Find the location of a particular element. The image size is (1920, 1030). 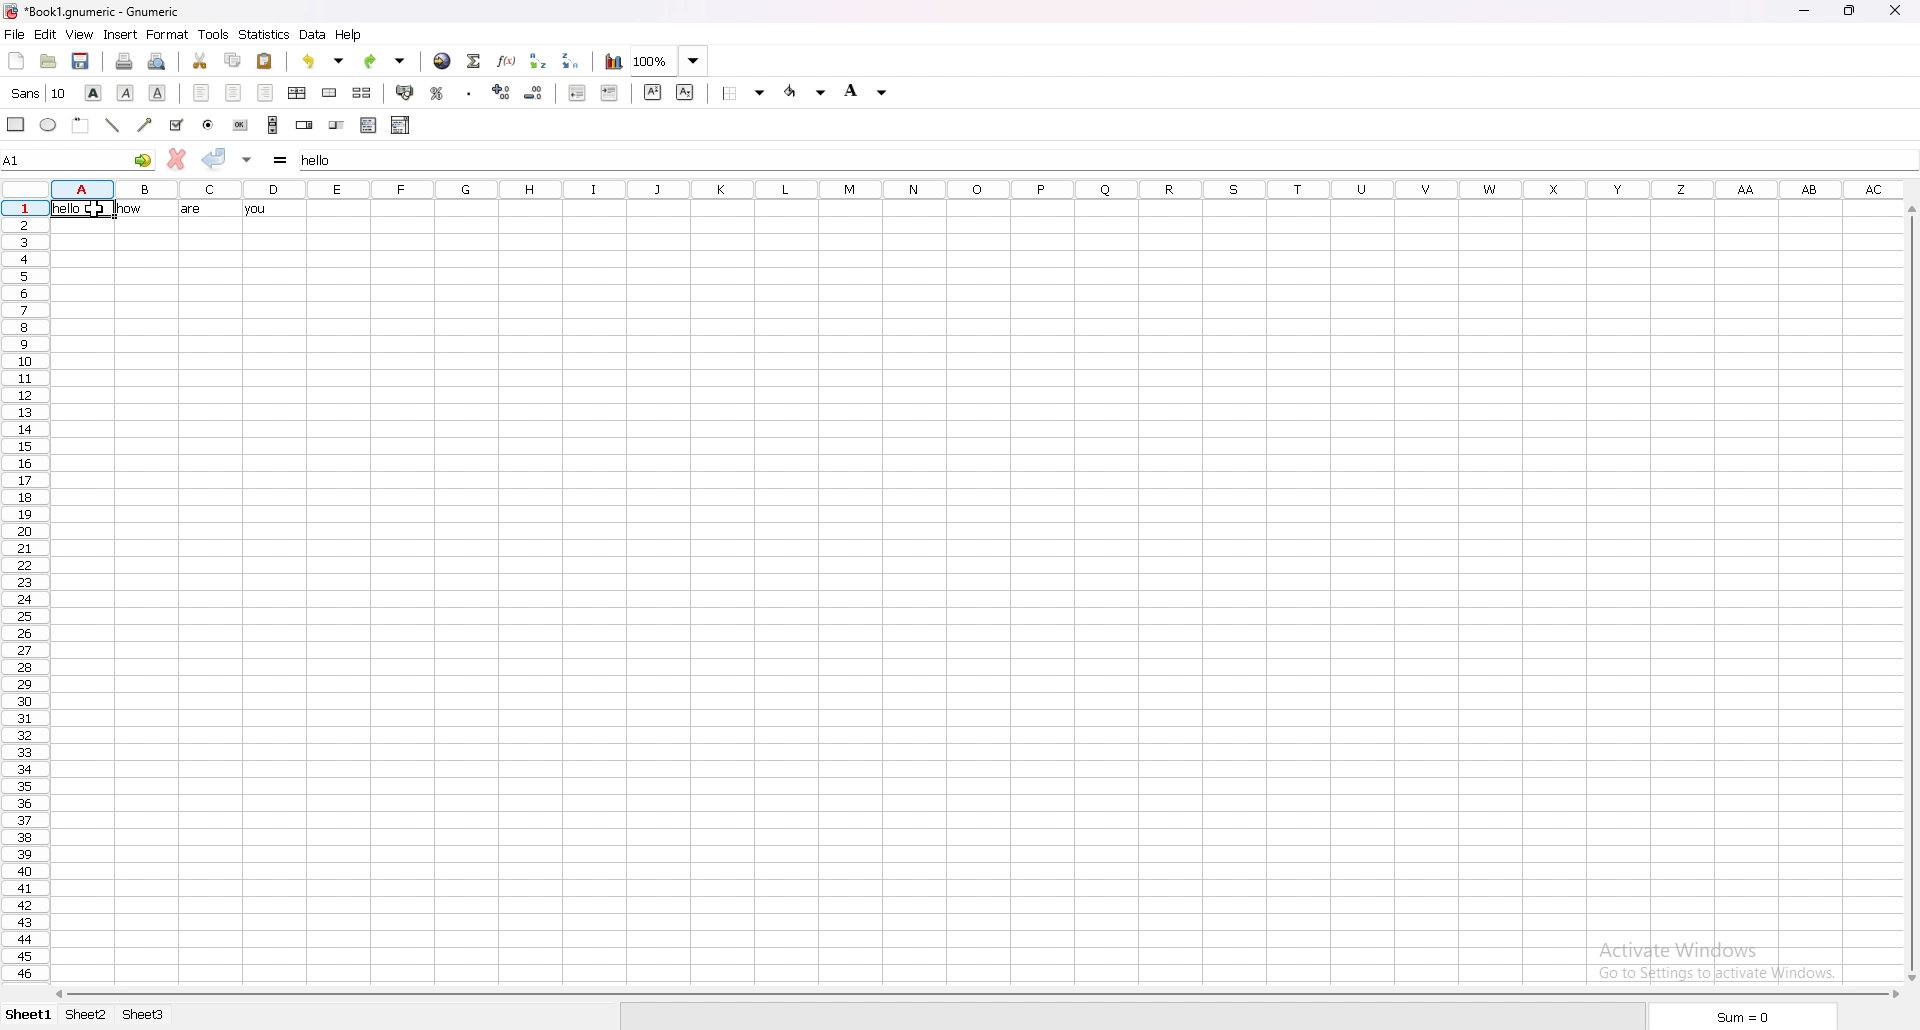

format is located at coordinates (167, 35).